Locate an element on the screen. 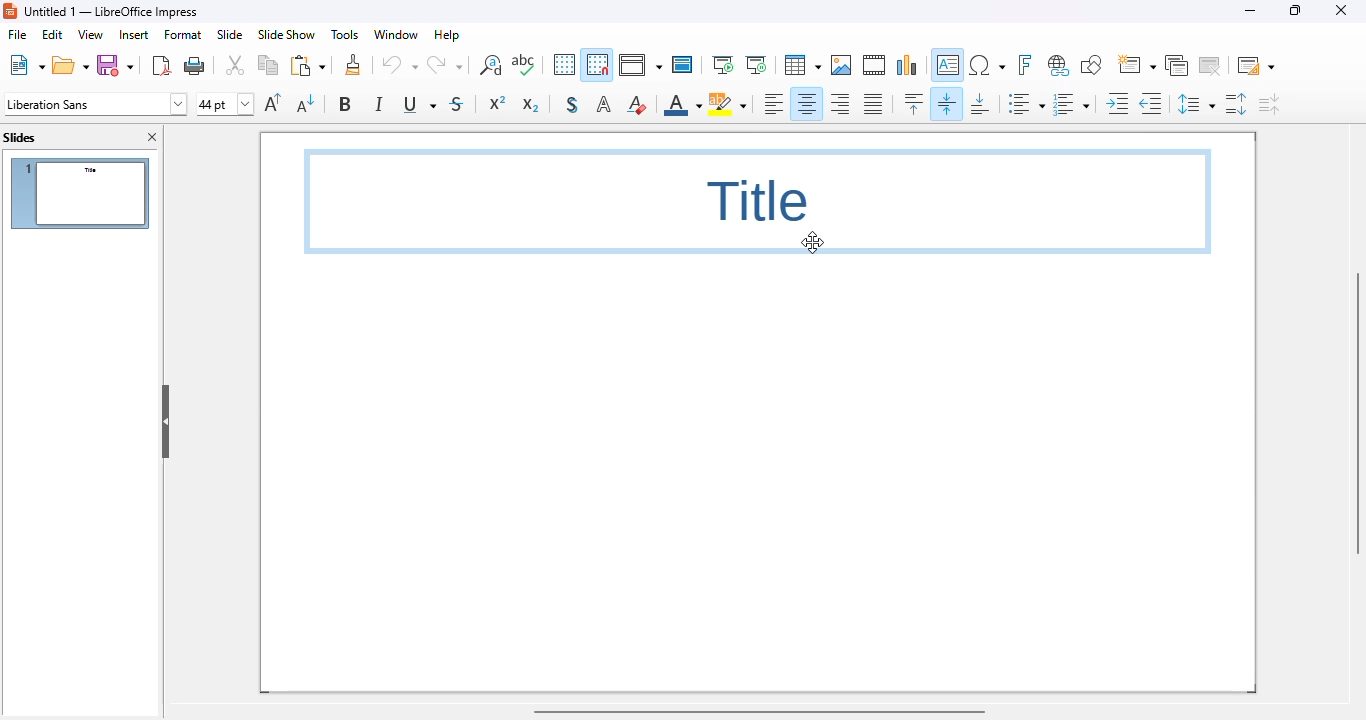  delete slide is located at coordinates (1211, 65).